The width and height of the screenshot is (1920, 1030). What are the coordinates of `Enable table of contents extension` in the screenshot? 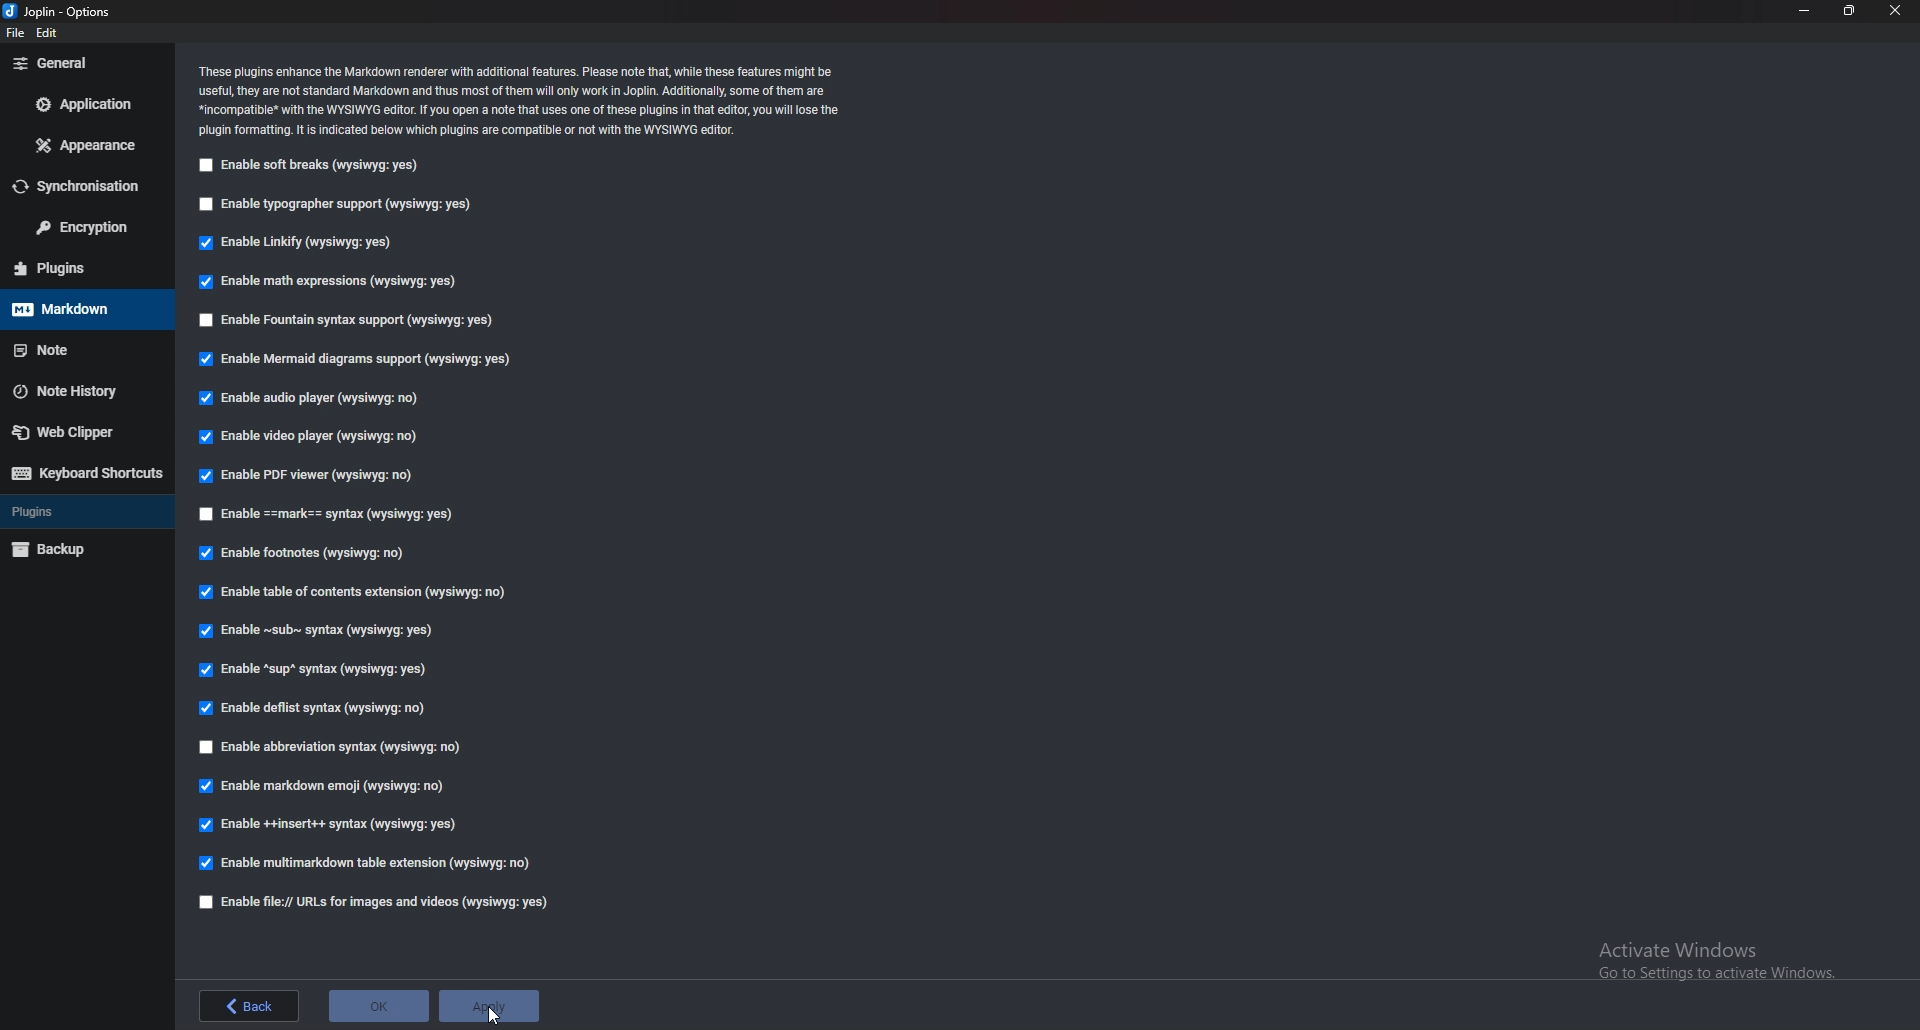 It's located at (351, 589).